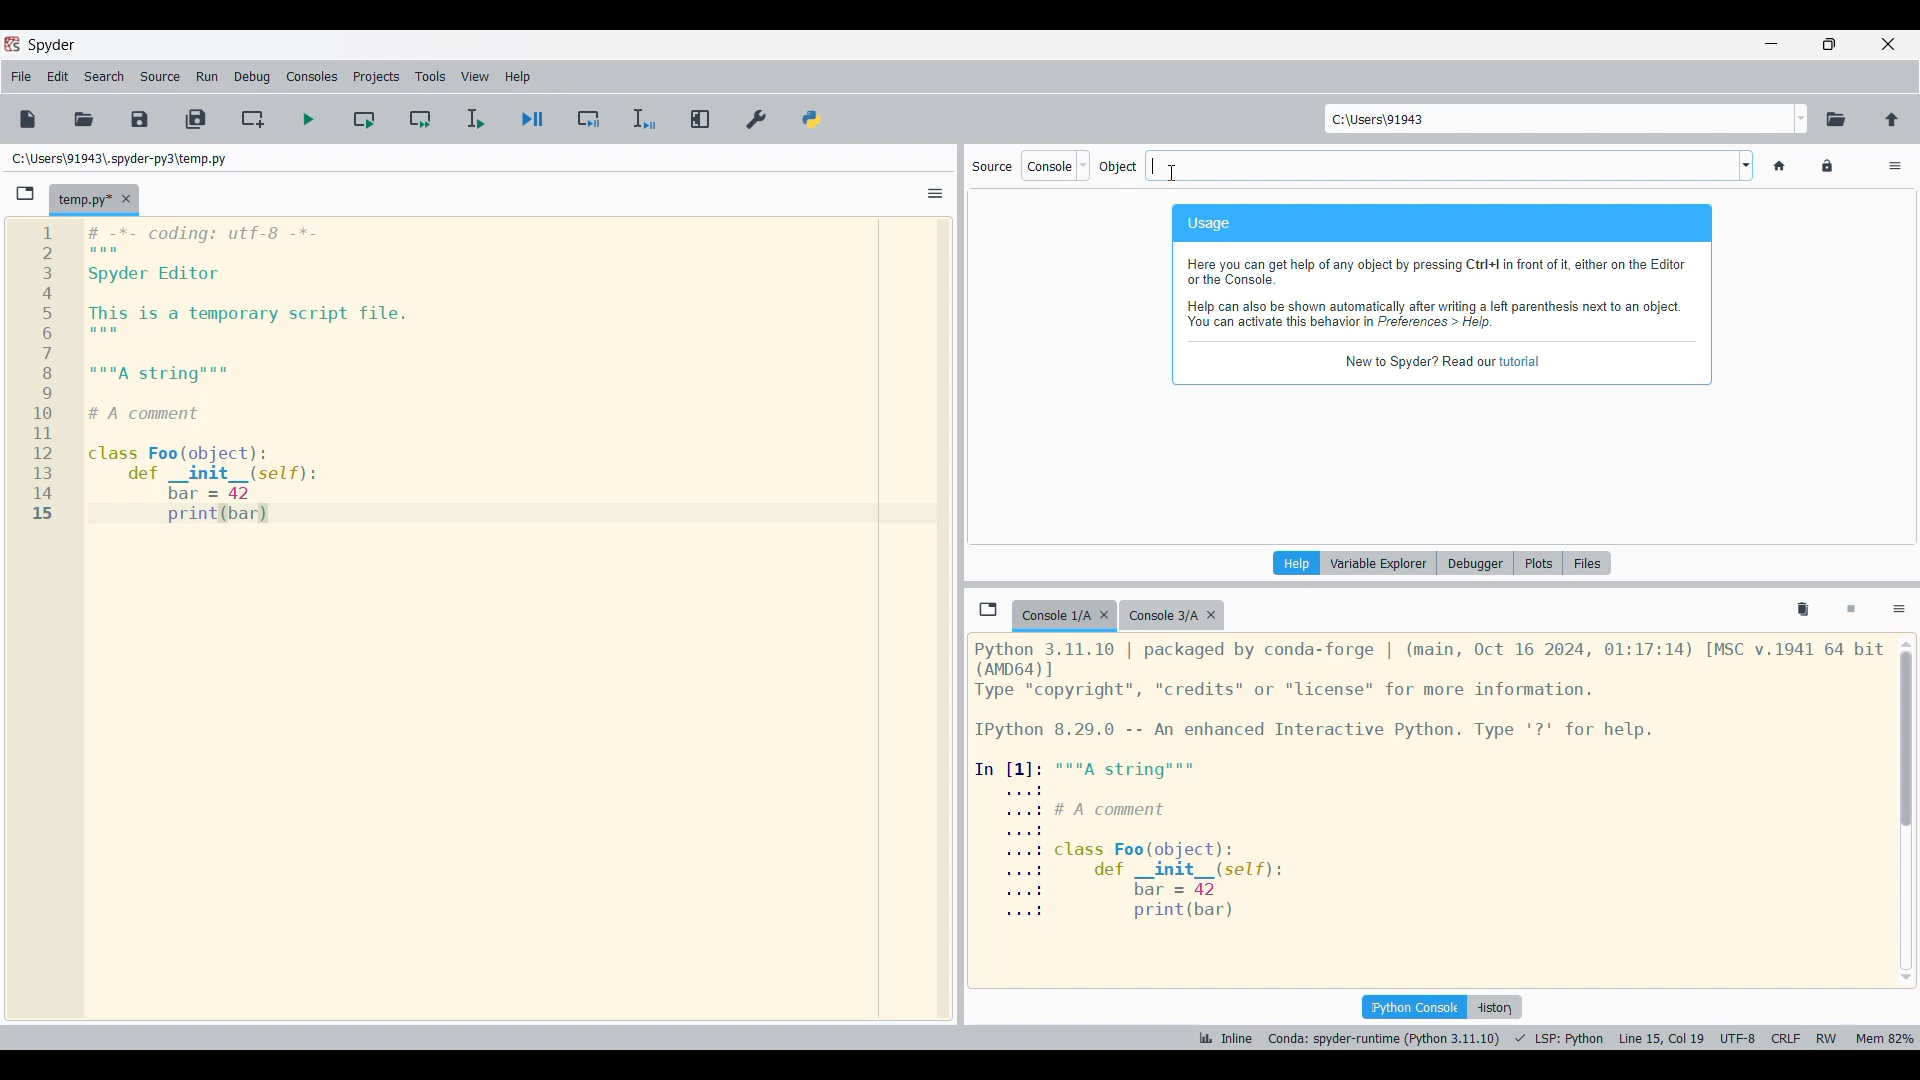 The width and height of the screenshot is (1920, 1080). I want to click on File location, so click(120, 159).